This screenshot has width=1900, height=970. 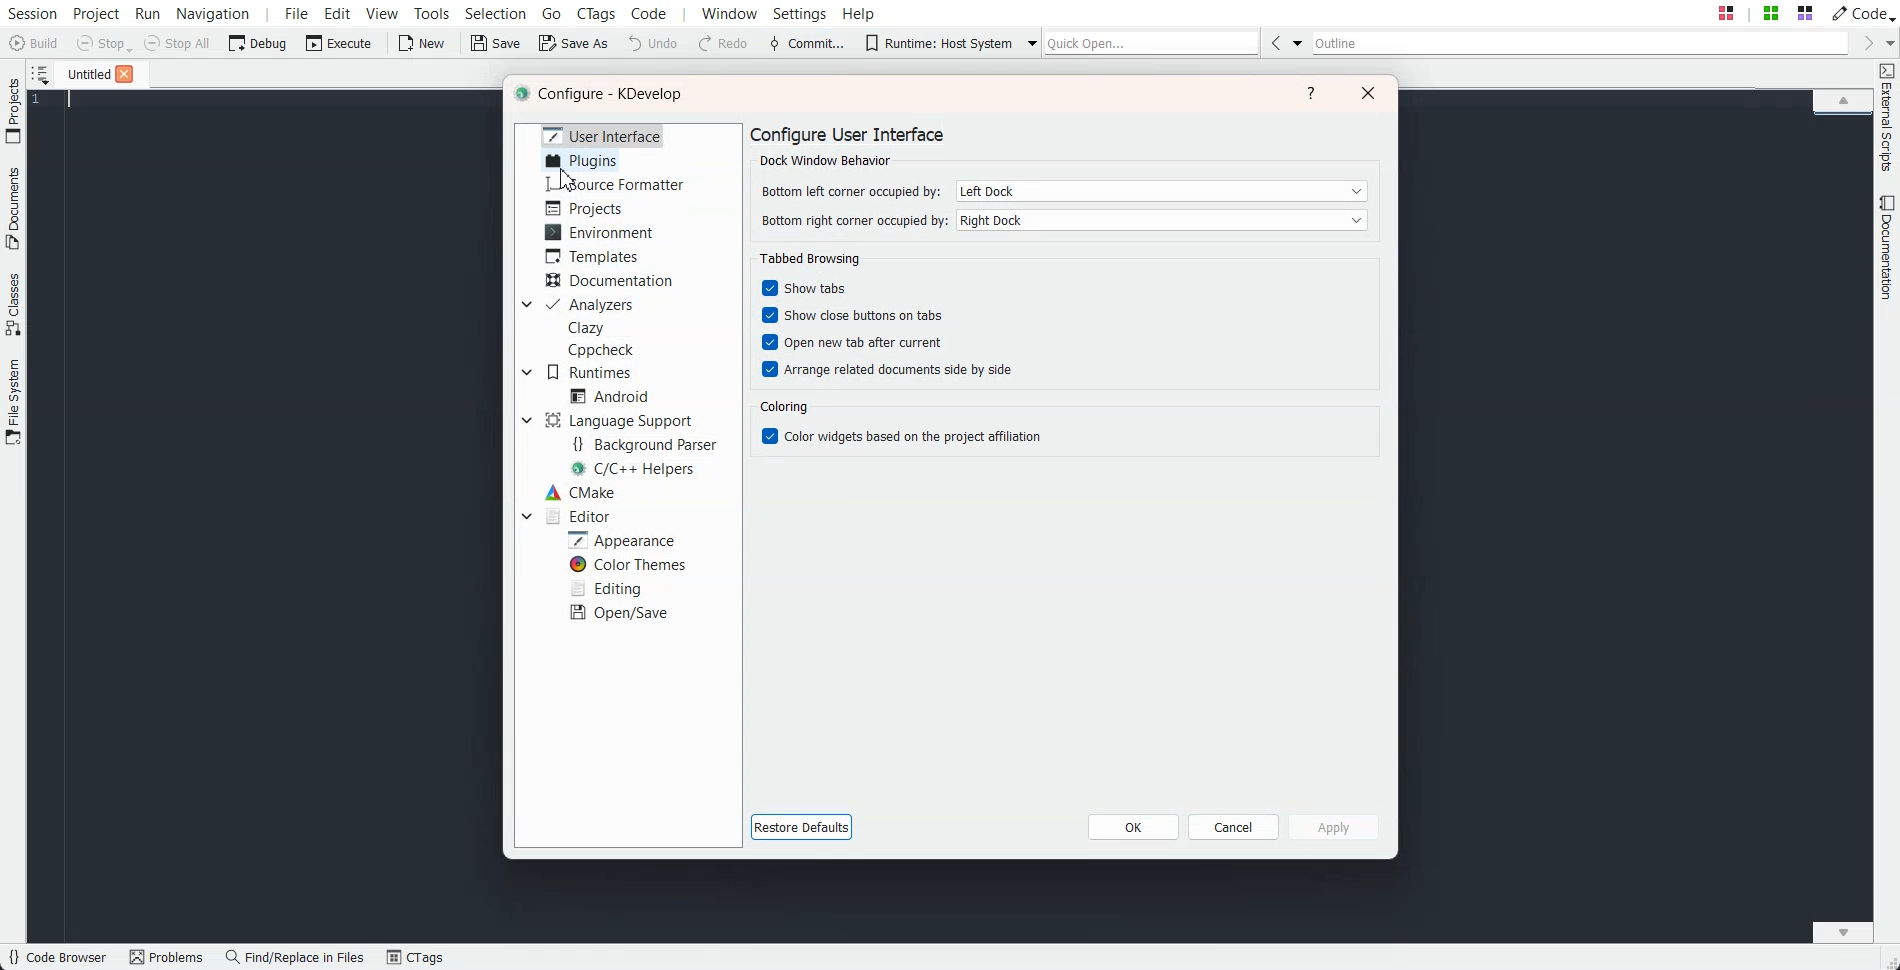 What do you see at coordinates (605, 587) in the screenshot?
I see `Editing` at bounding box center [605, 587].